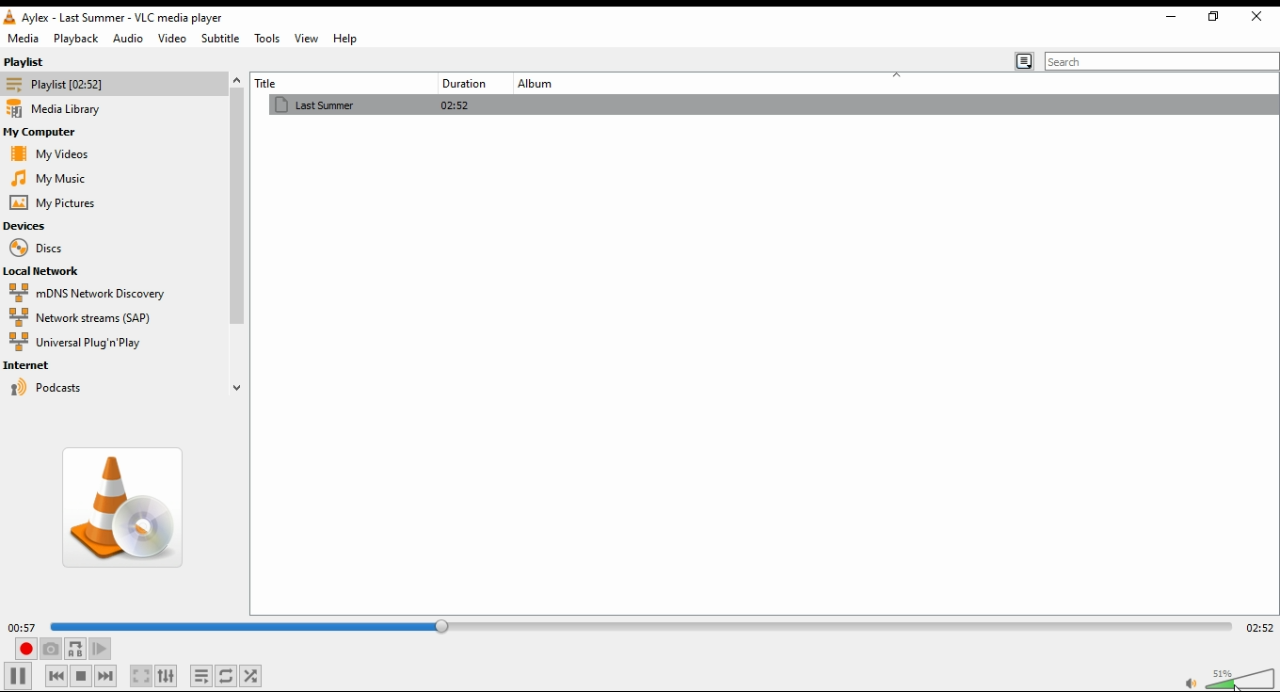 This screenshot has height=692, width=1280. Describe the element at coordinates (82, 677) in the screenshot. I see `stop` at that location.